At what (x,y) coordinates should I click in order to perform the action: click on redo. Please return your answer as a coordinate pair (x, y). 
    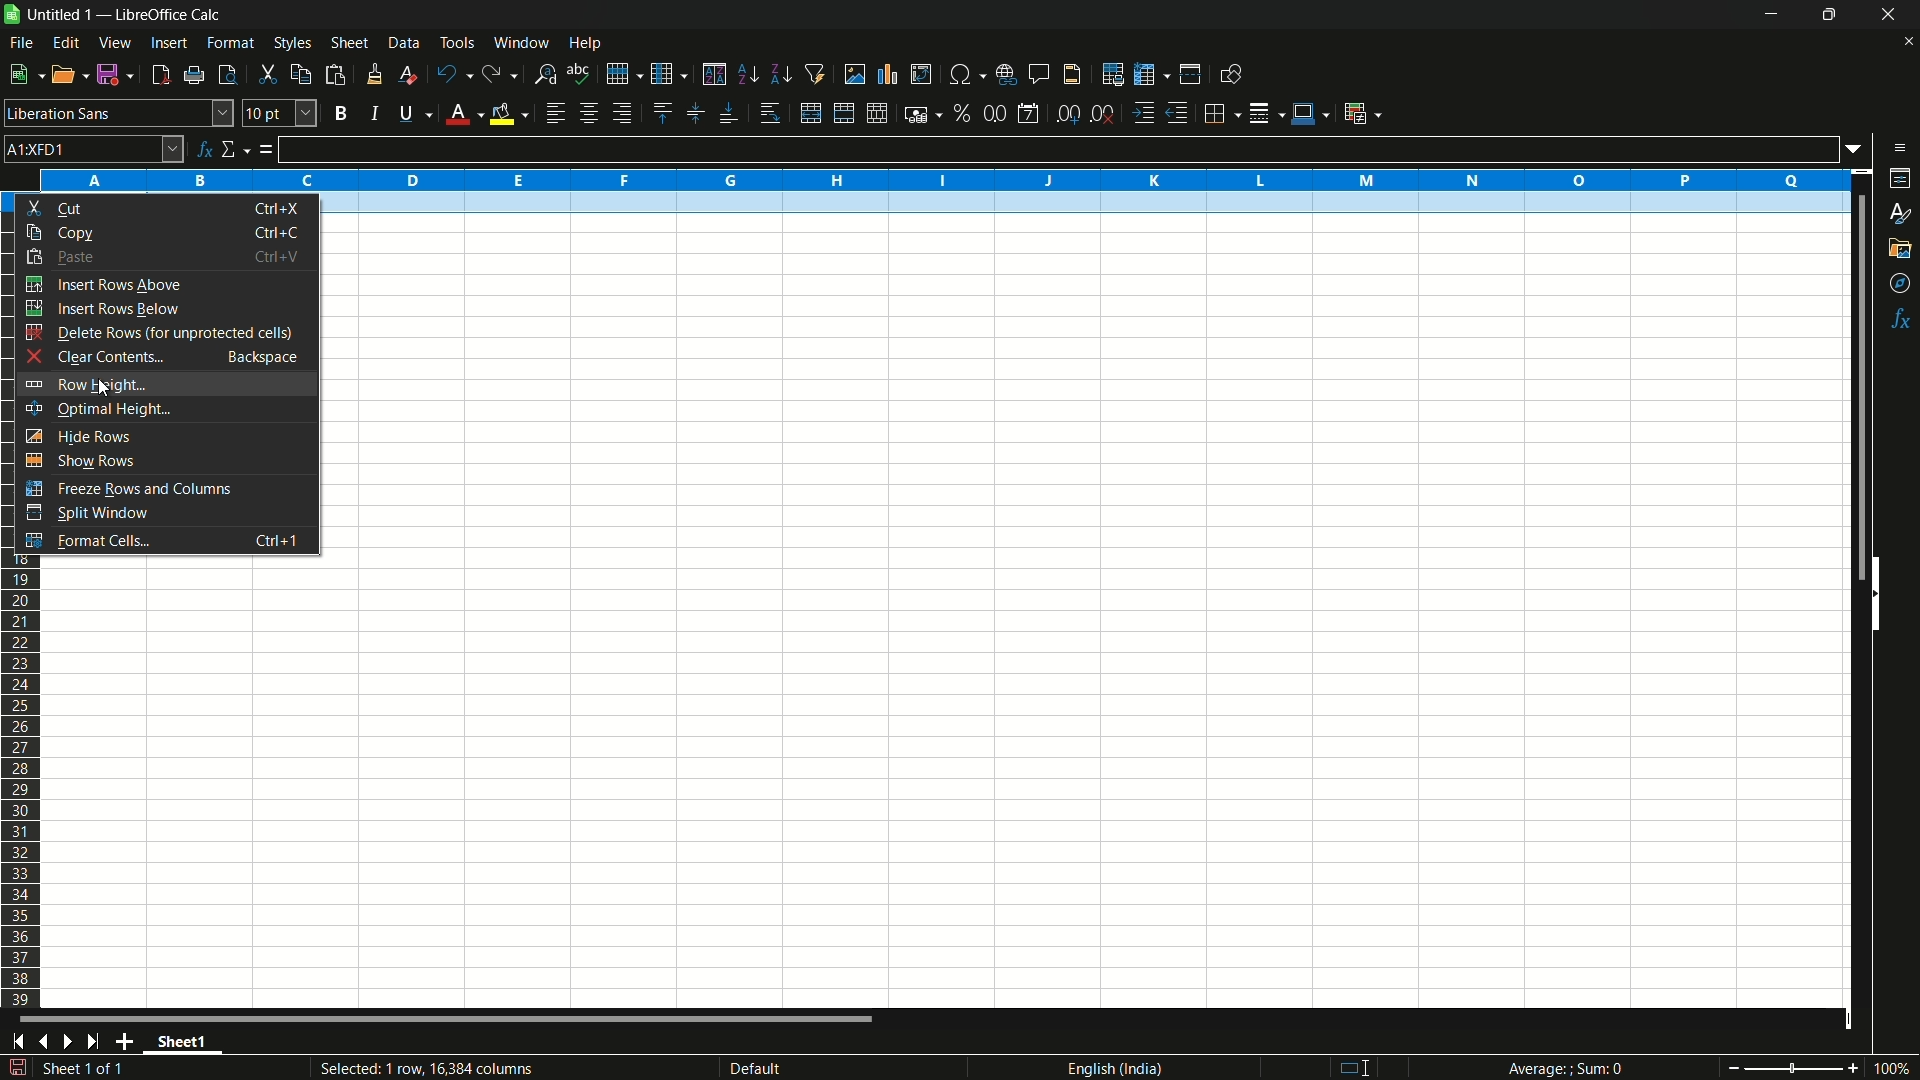
    Looking at the image, I should click on (501, 75).